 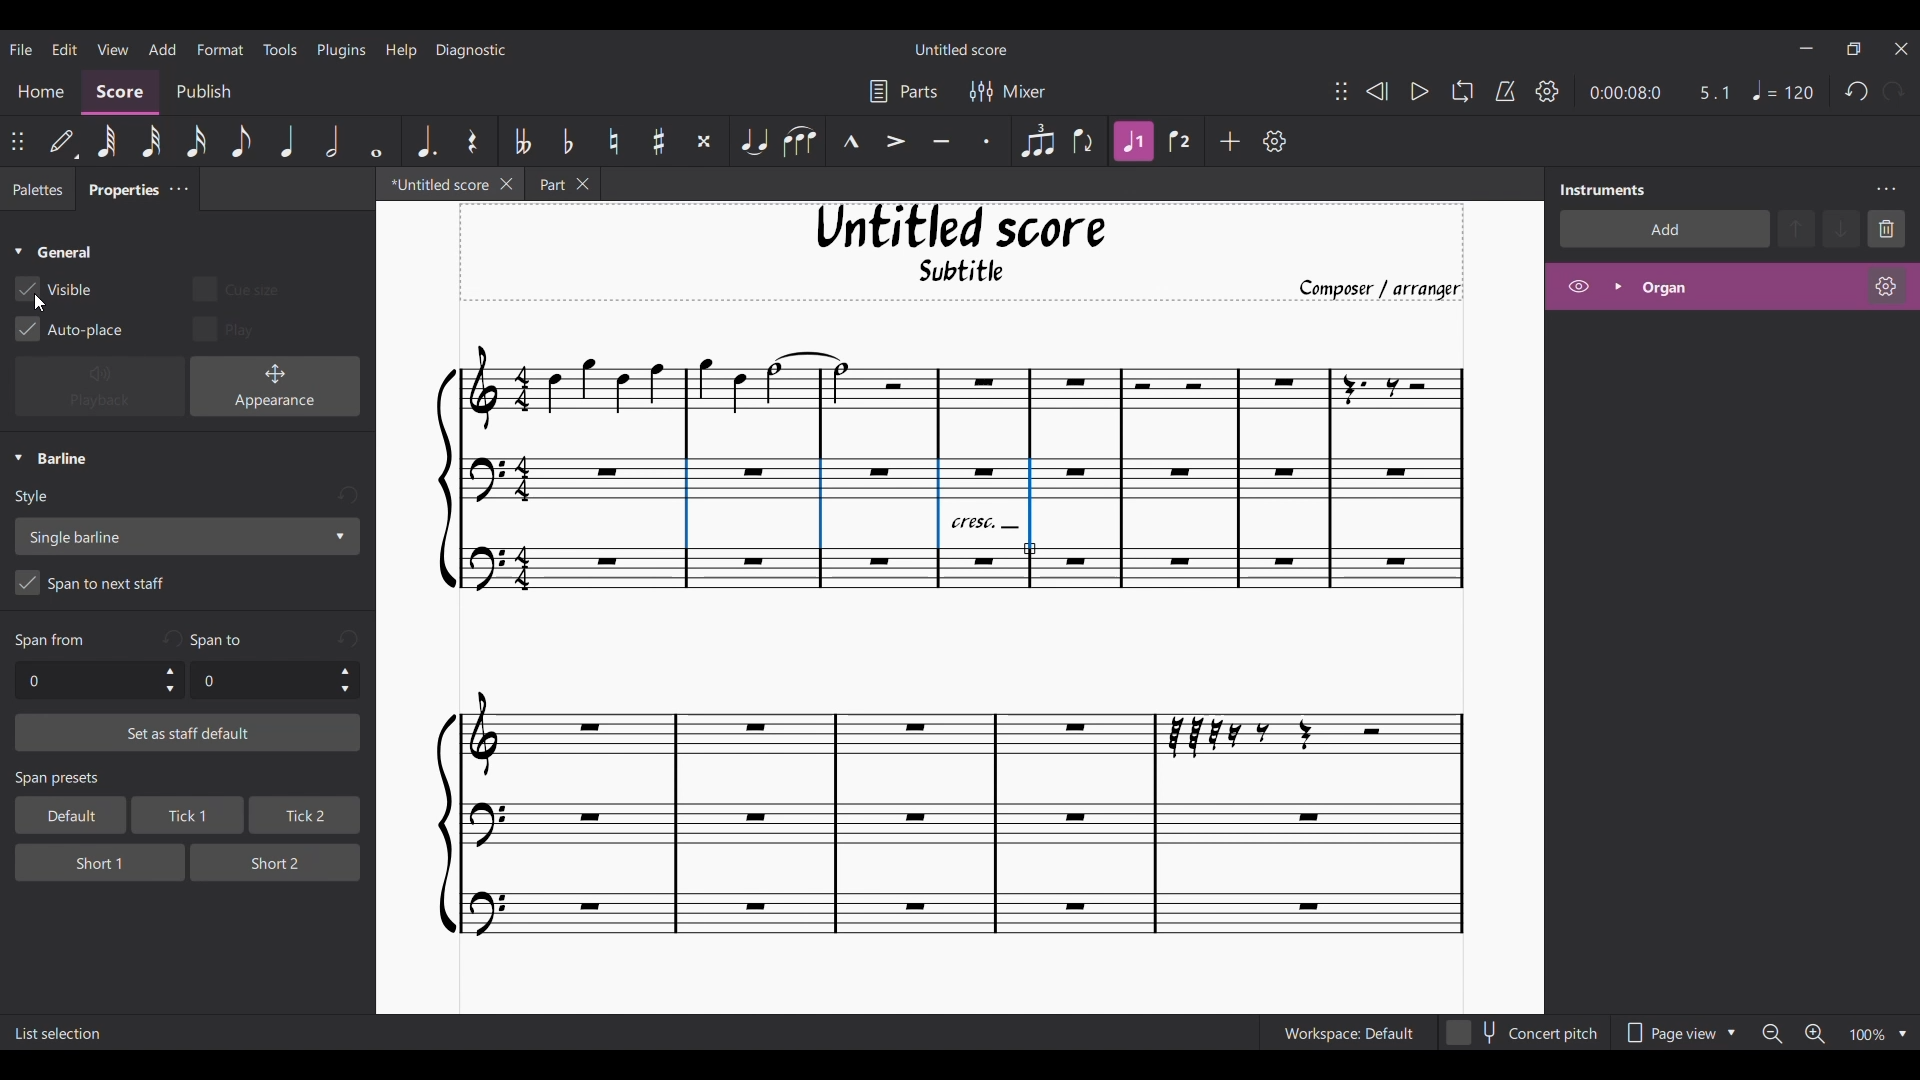 What do you see at coordinates (704, 142) in the screenshot?
I see `Toggle double sharp` at bounding box center [704, 142].